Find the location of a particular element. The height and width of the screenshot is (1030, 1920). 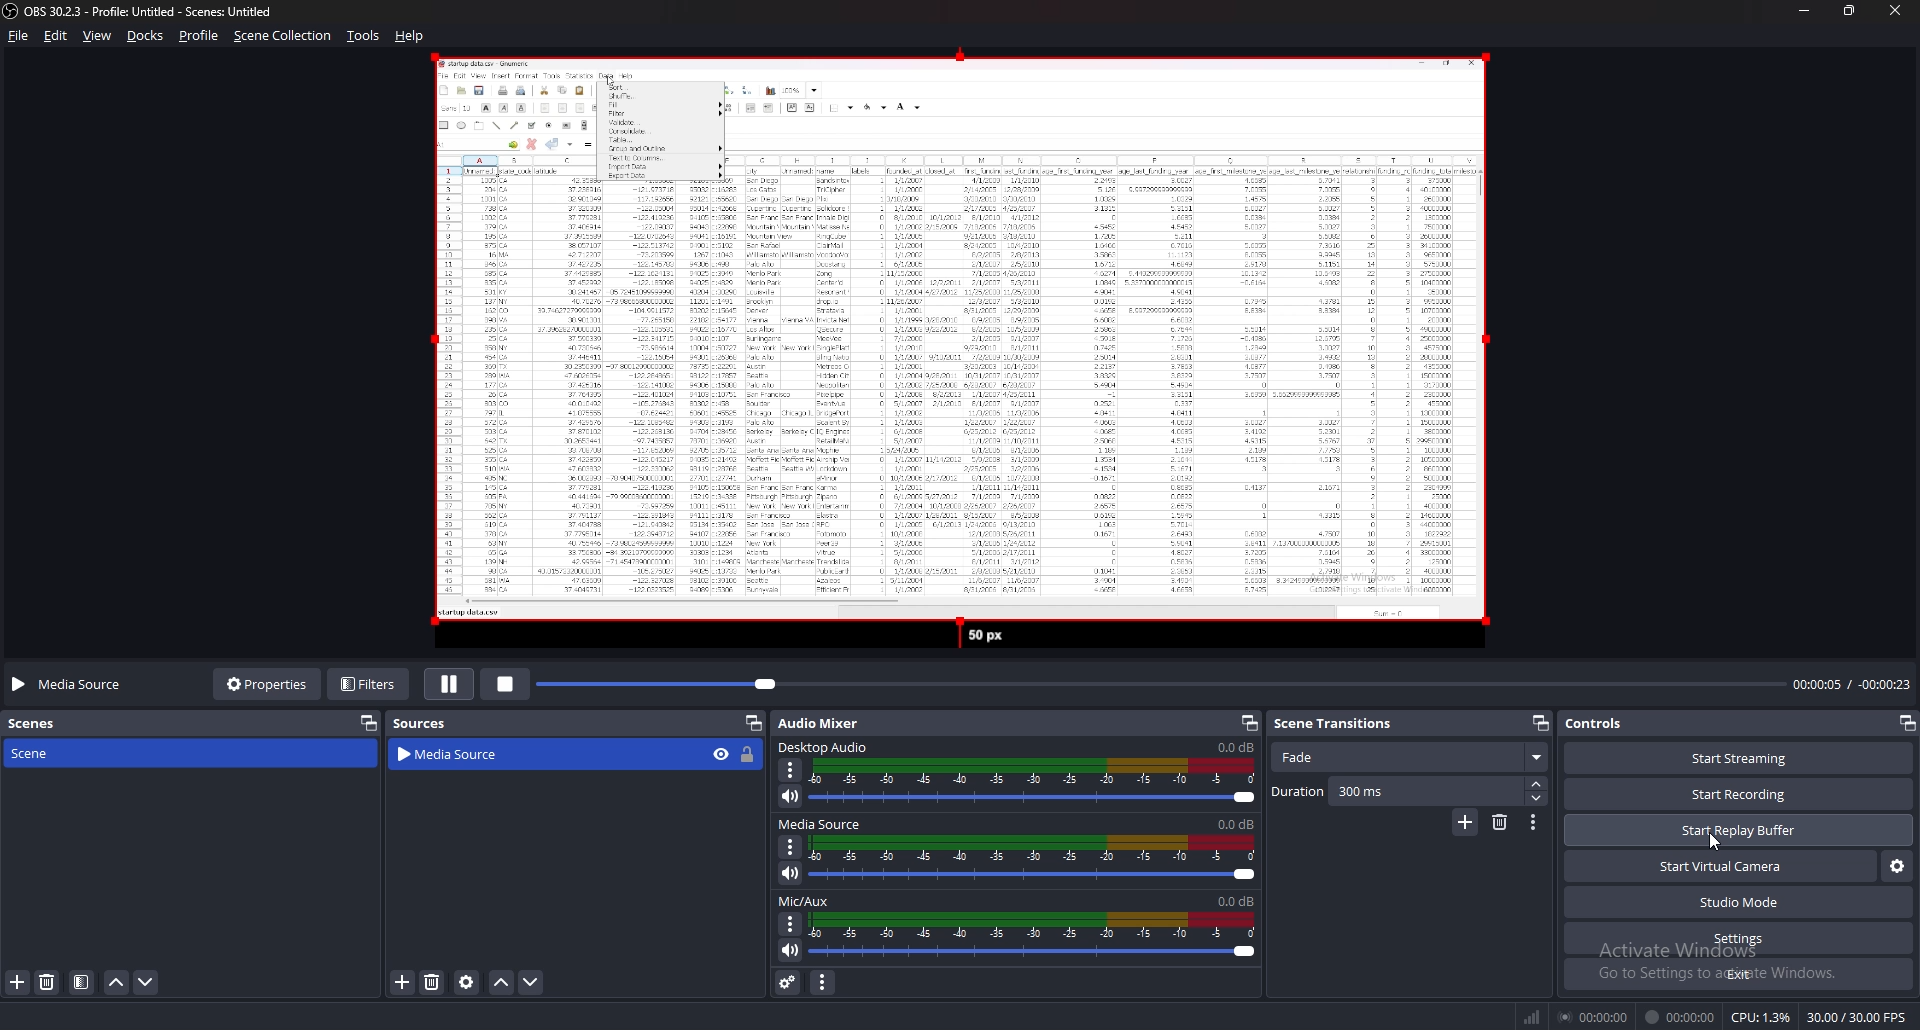

audio mixer menu is located at coordinates (822, 983).